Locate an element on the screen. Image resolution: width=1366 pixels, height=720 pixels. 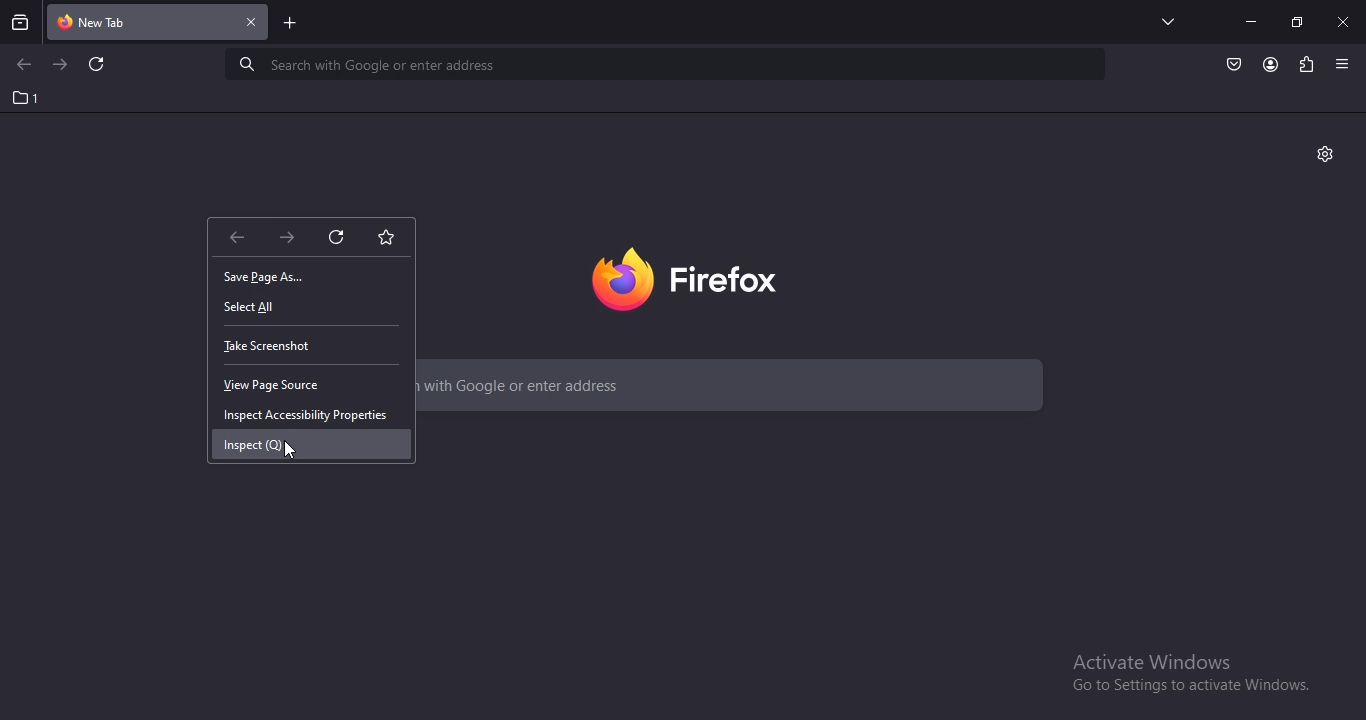
view page source is located at coordinates (280, 385).